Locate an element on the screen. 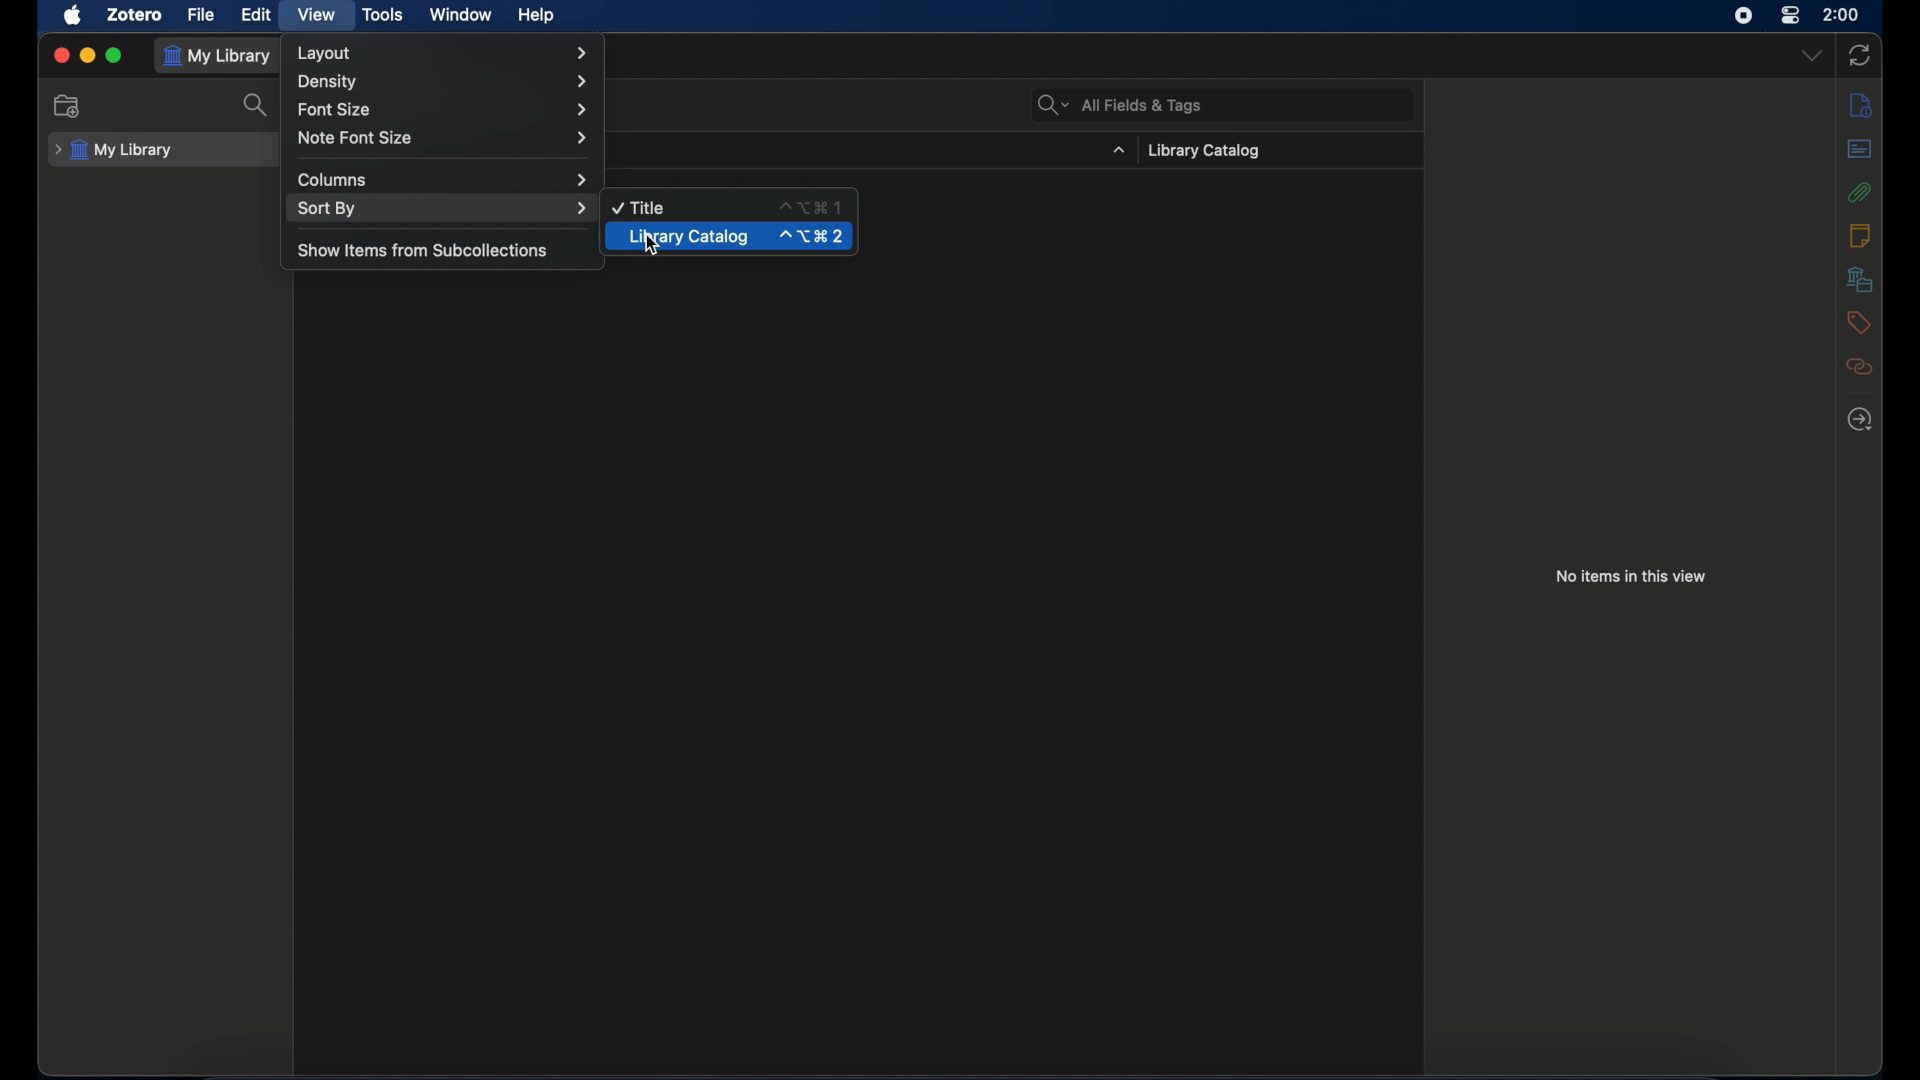 This screenshot has height=1080, width=1920. columns is located at coordinates (443, 181).